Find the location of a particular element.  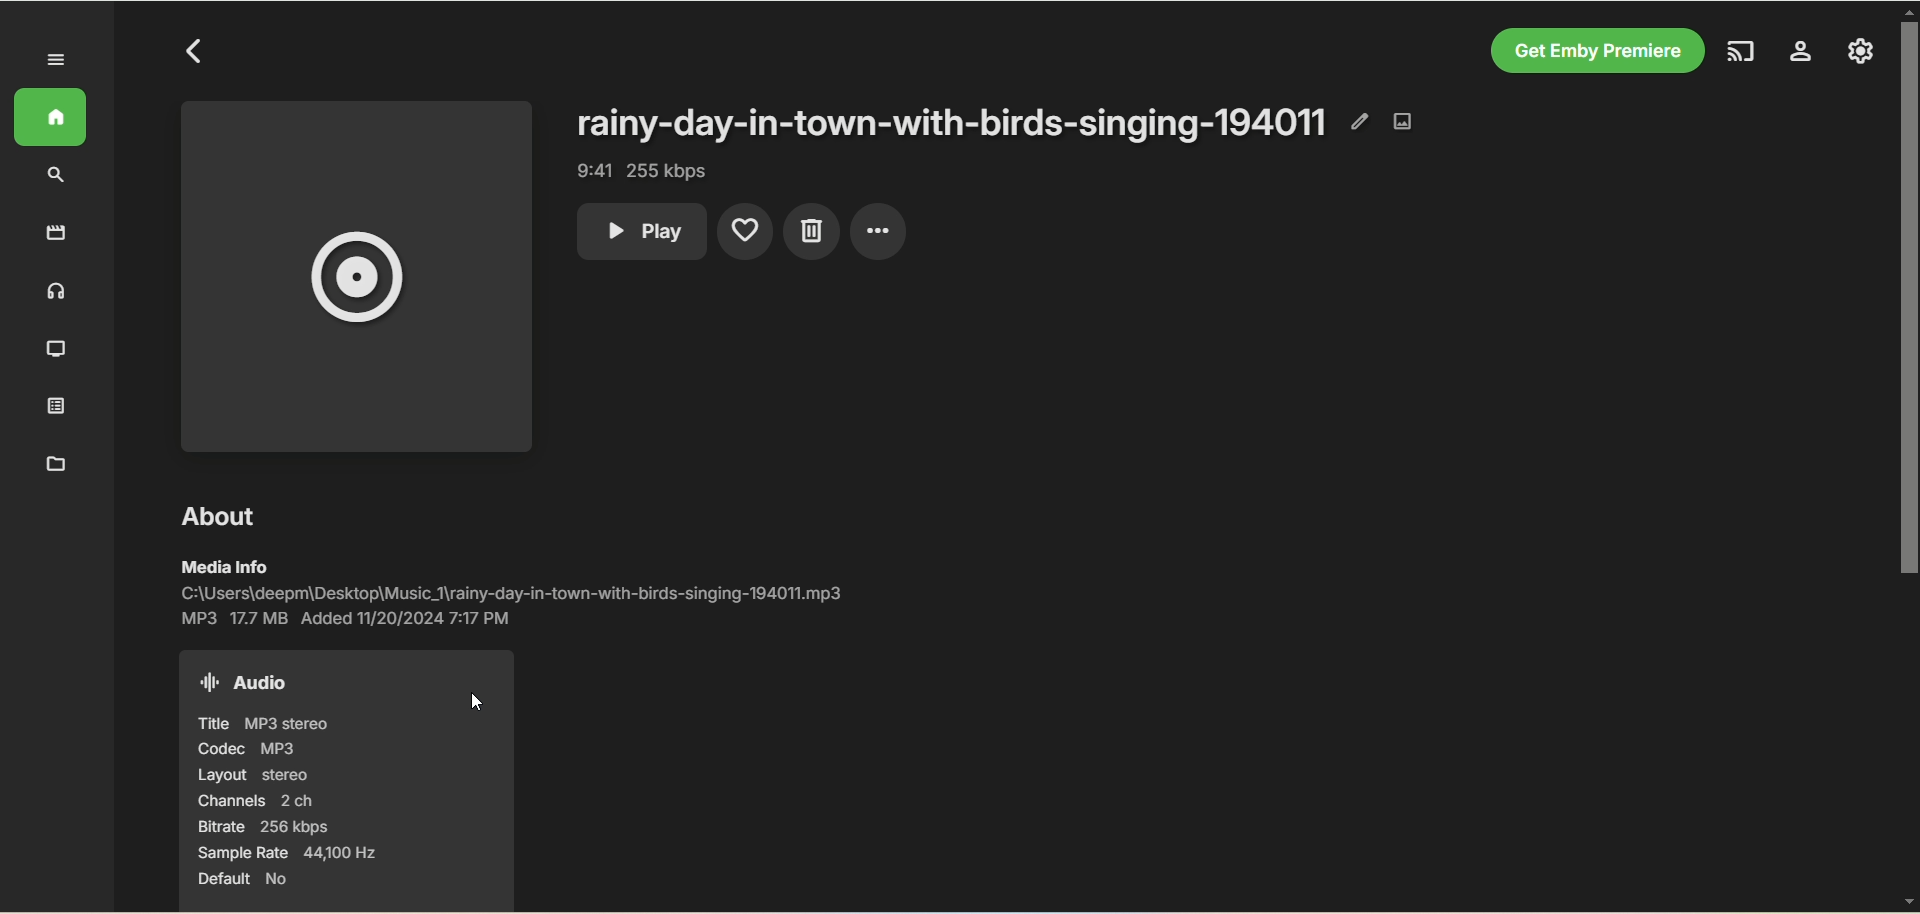

C:\Users\deepm\Desktop\Music_1\rainy-day-in-town-with-birds-singing-194011.mp3 is located at coordinates (514, 593).